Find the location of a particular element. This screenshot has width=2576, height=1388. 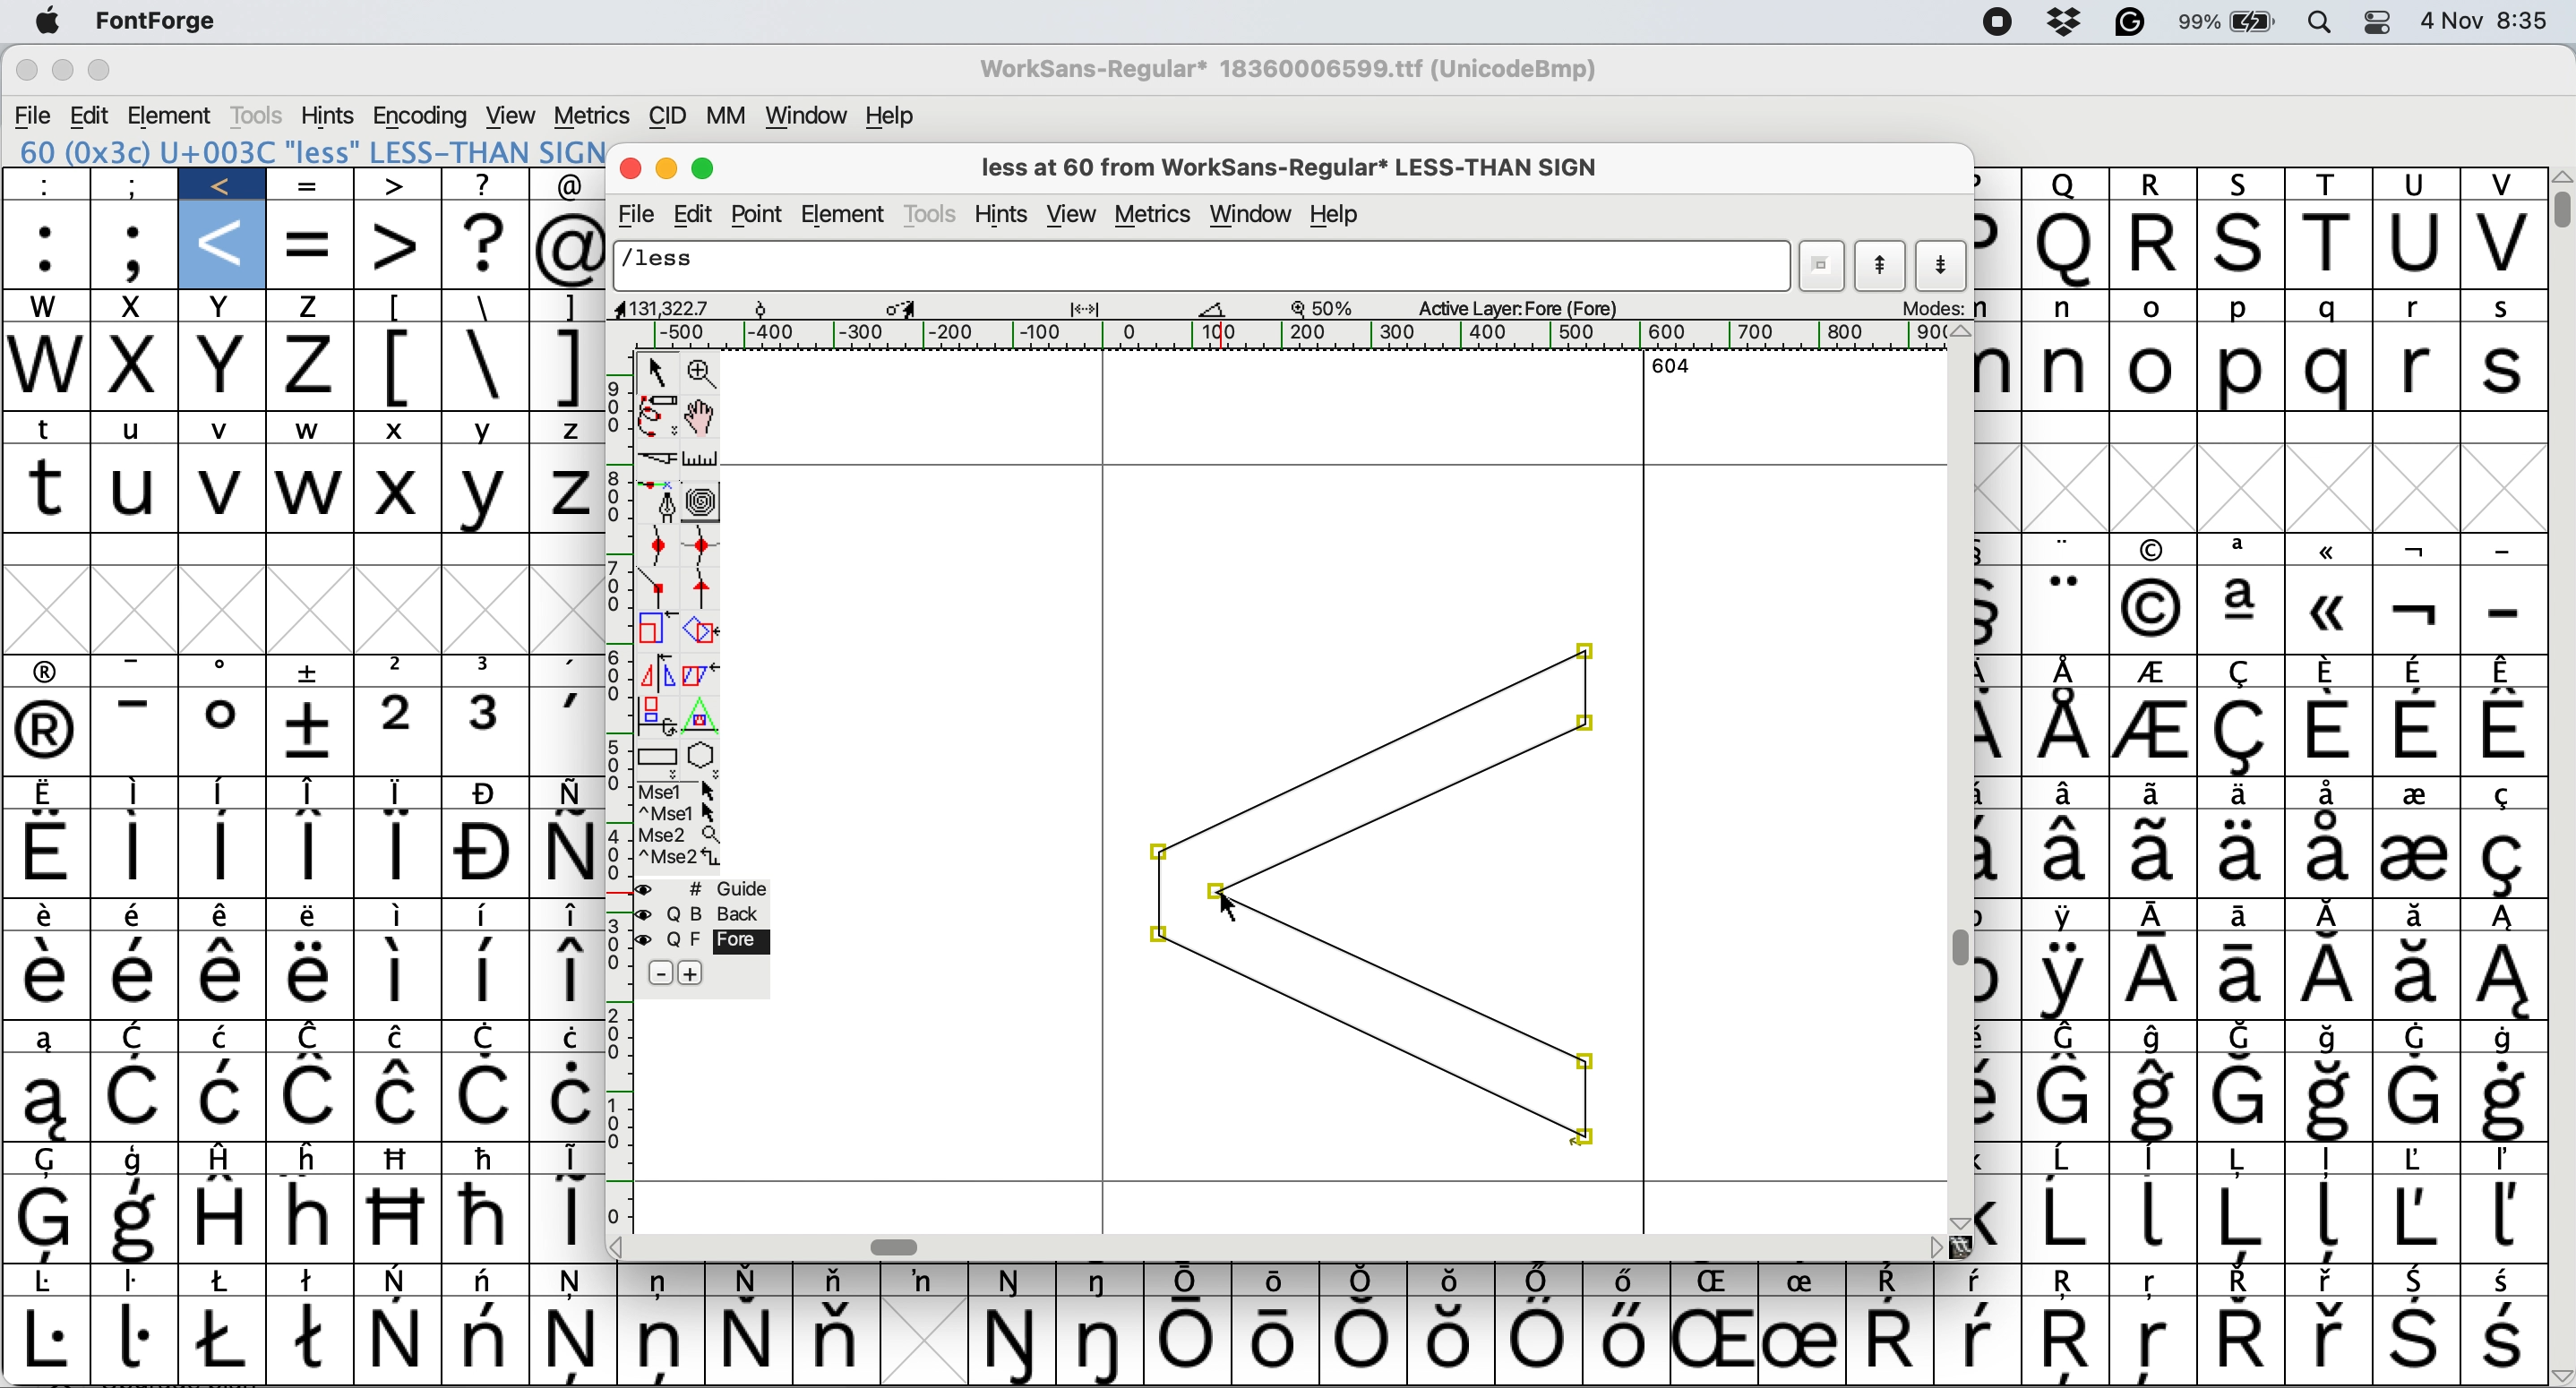

Symbol is located at coordinates (221, 854).